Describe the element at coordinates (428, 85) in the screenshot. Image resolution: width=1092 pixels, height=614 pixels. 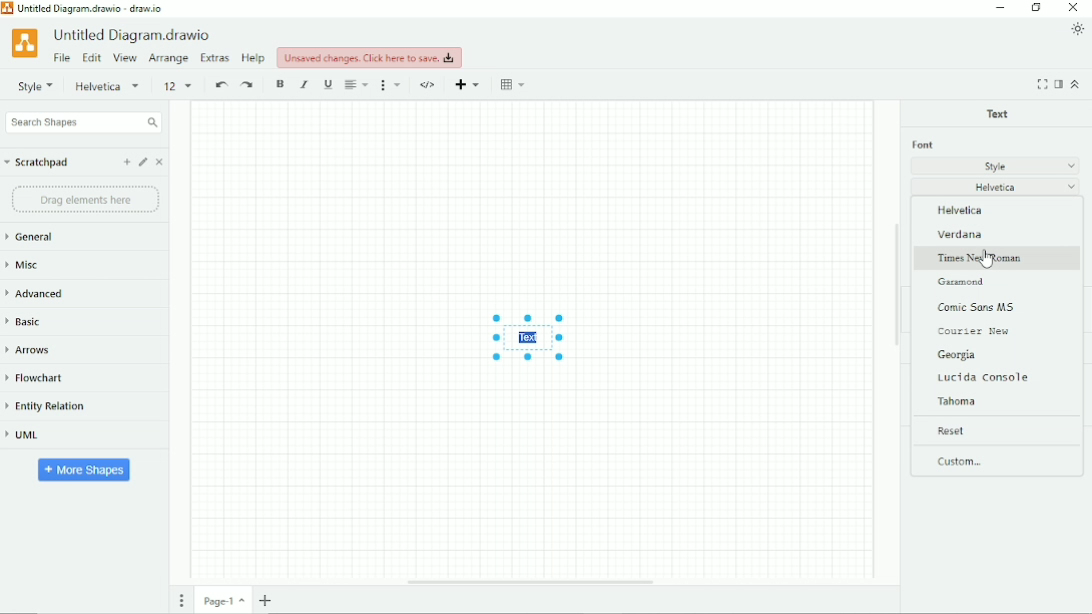
I see `HTML` at that location.